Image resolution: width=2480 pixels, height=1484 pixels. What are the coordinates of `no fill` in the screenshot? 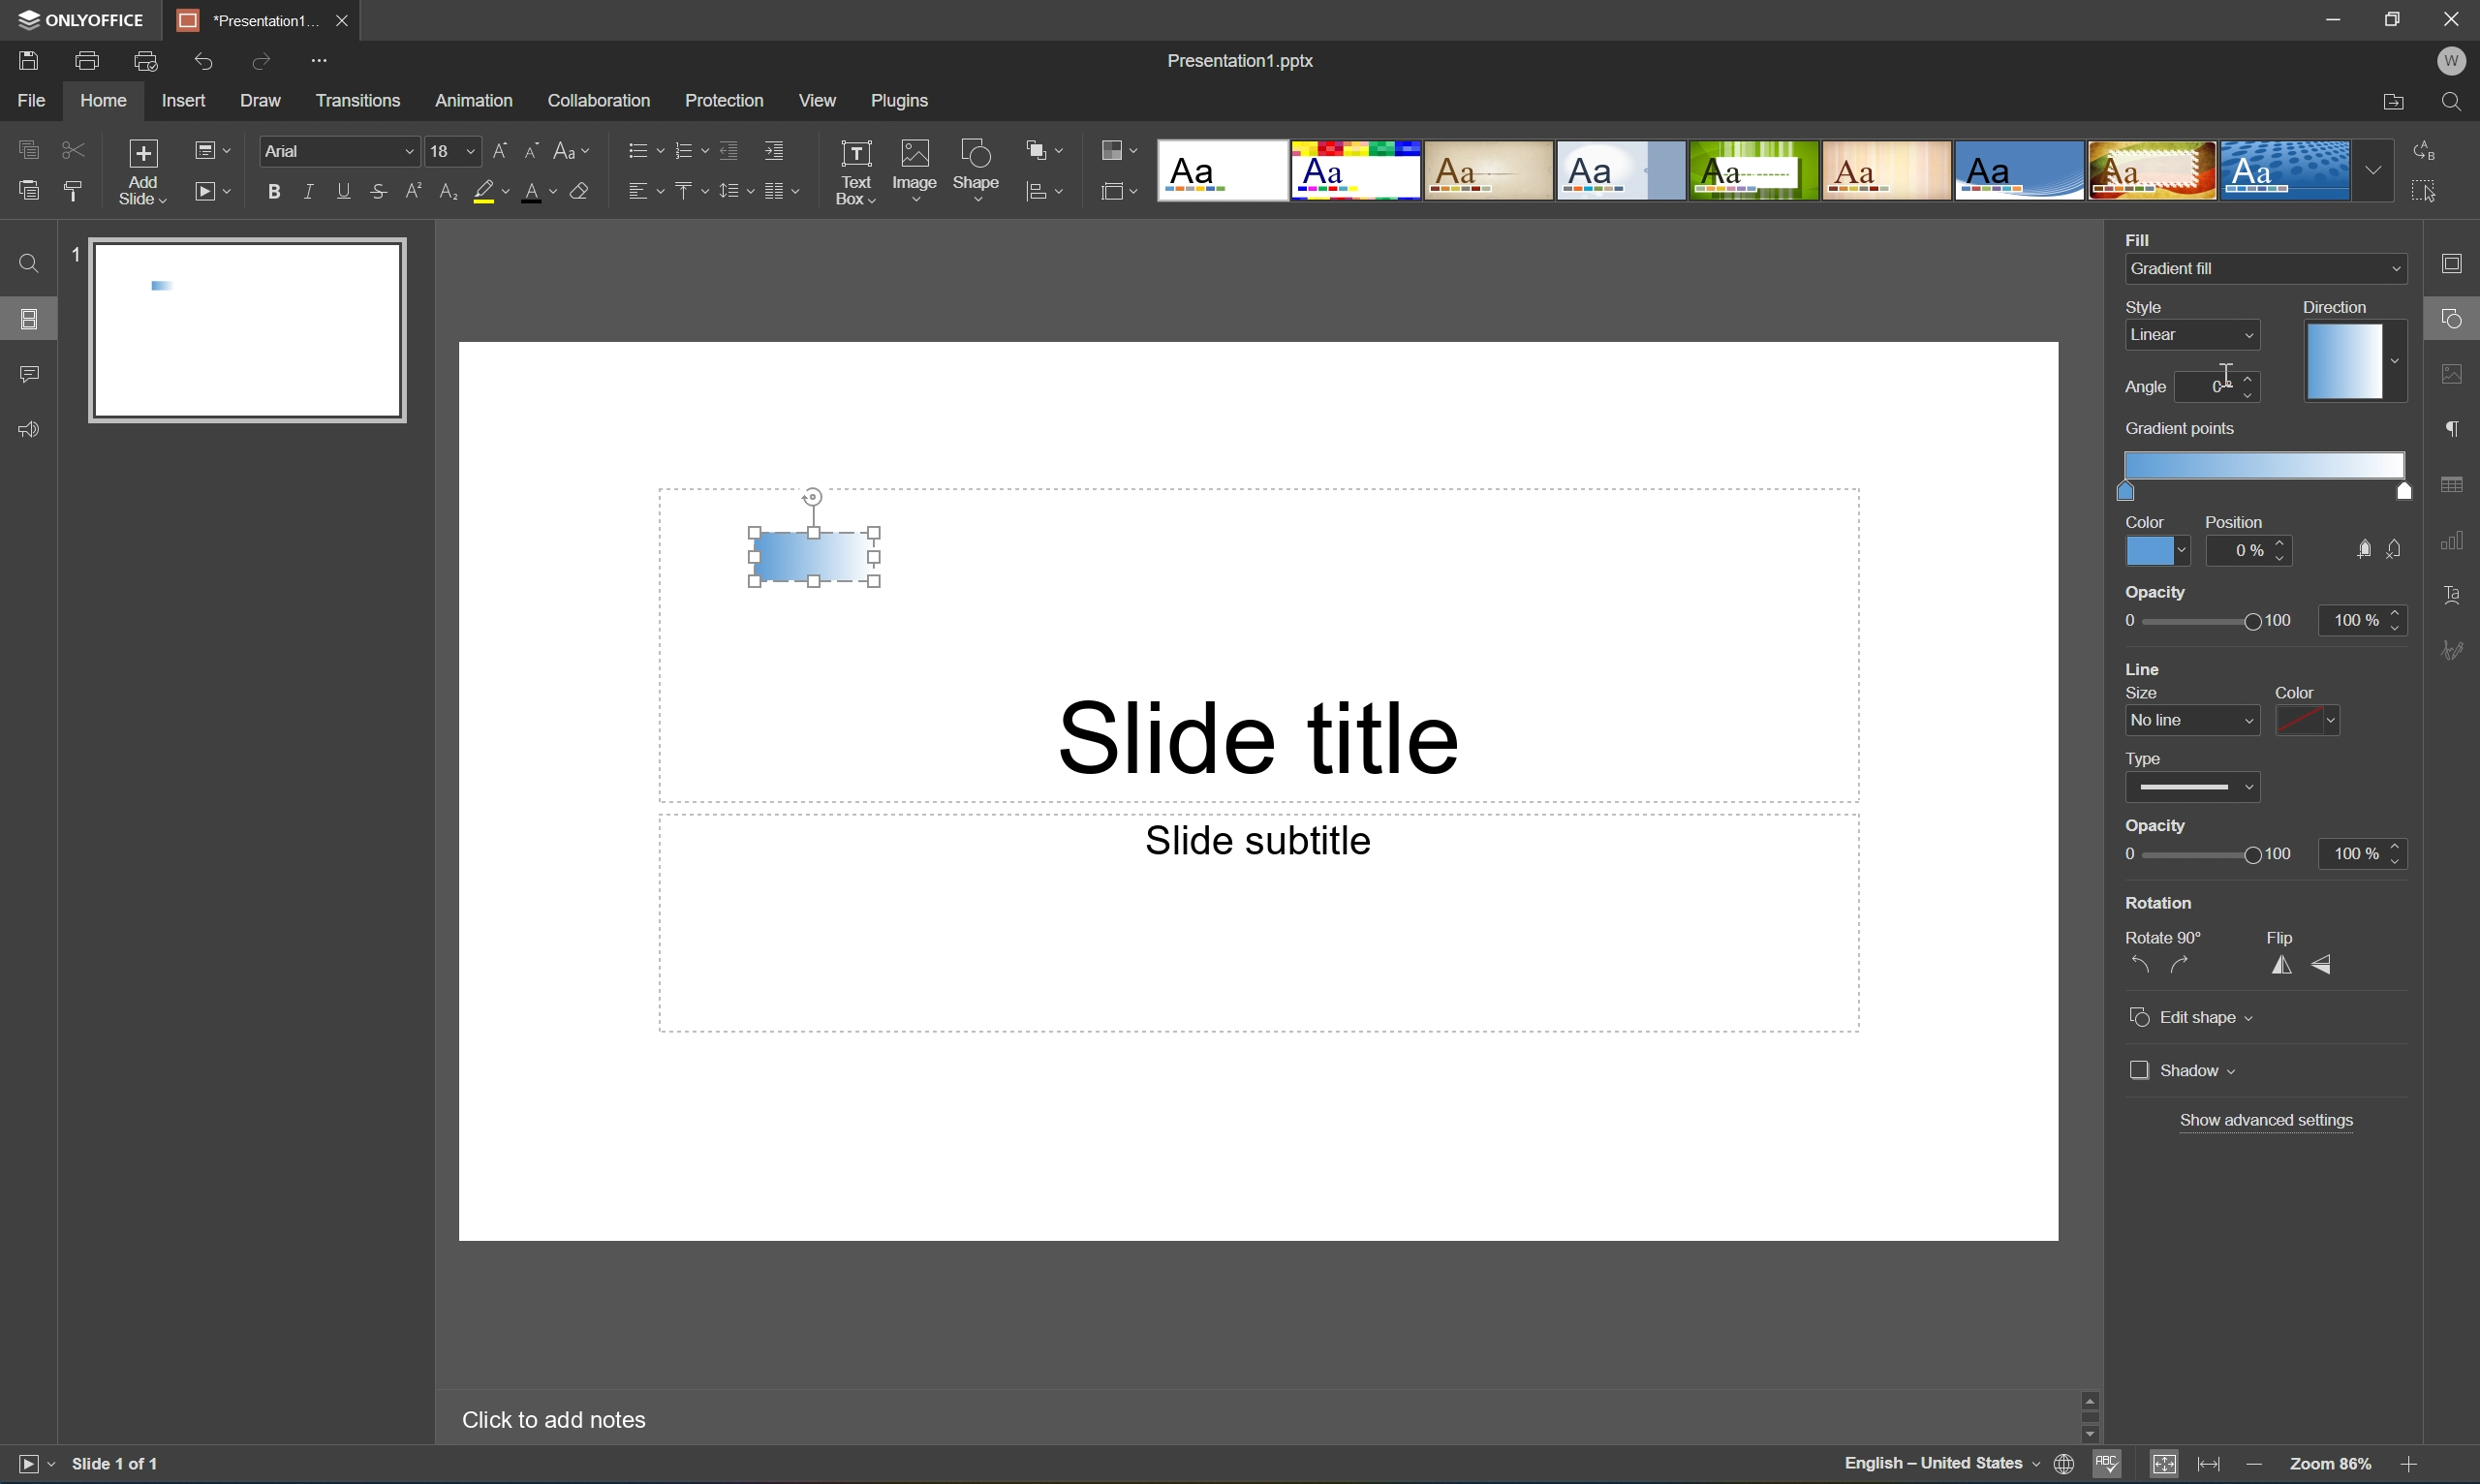 It's located at (2396, 550).